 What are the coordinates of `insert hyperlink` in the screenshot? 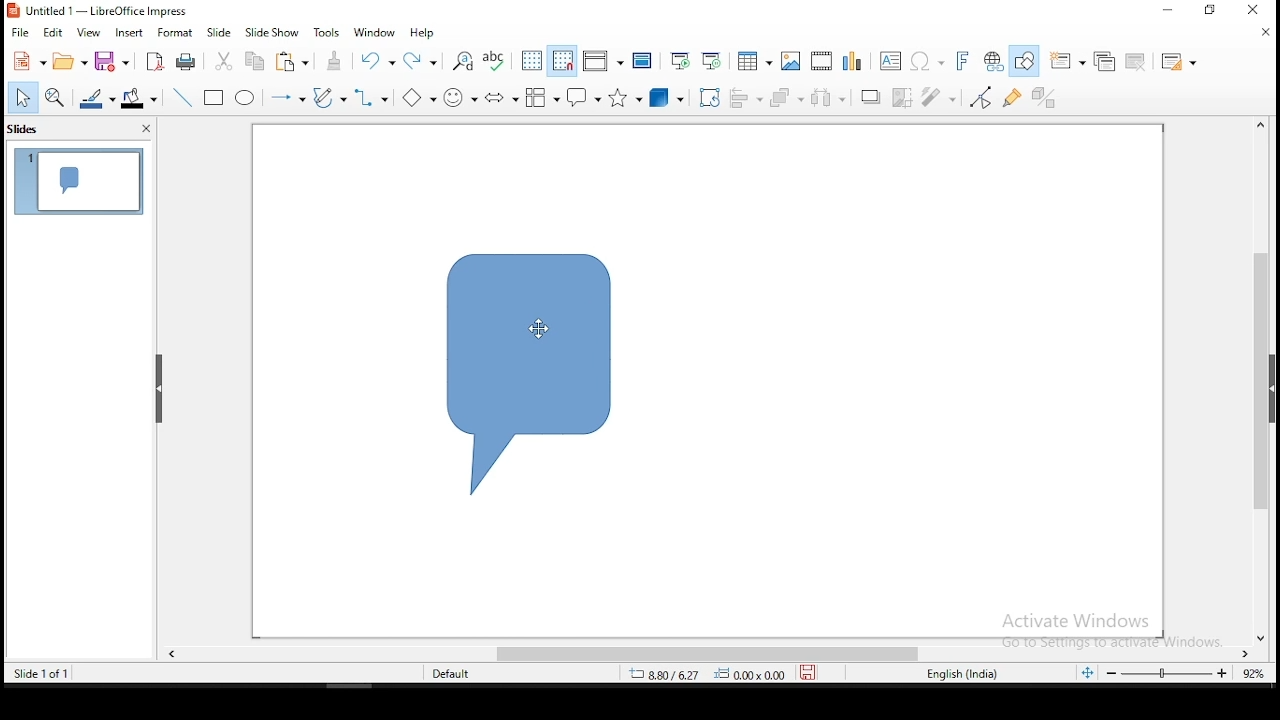 It's located at (993, 63).